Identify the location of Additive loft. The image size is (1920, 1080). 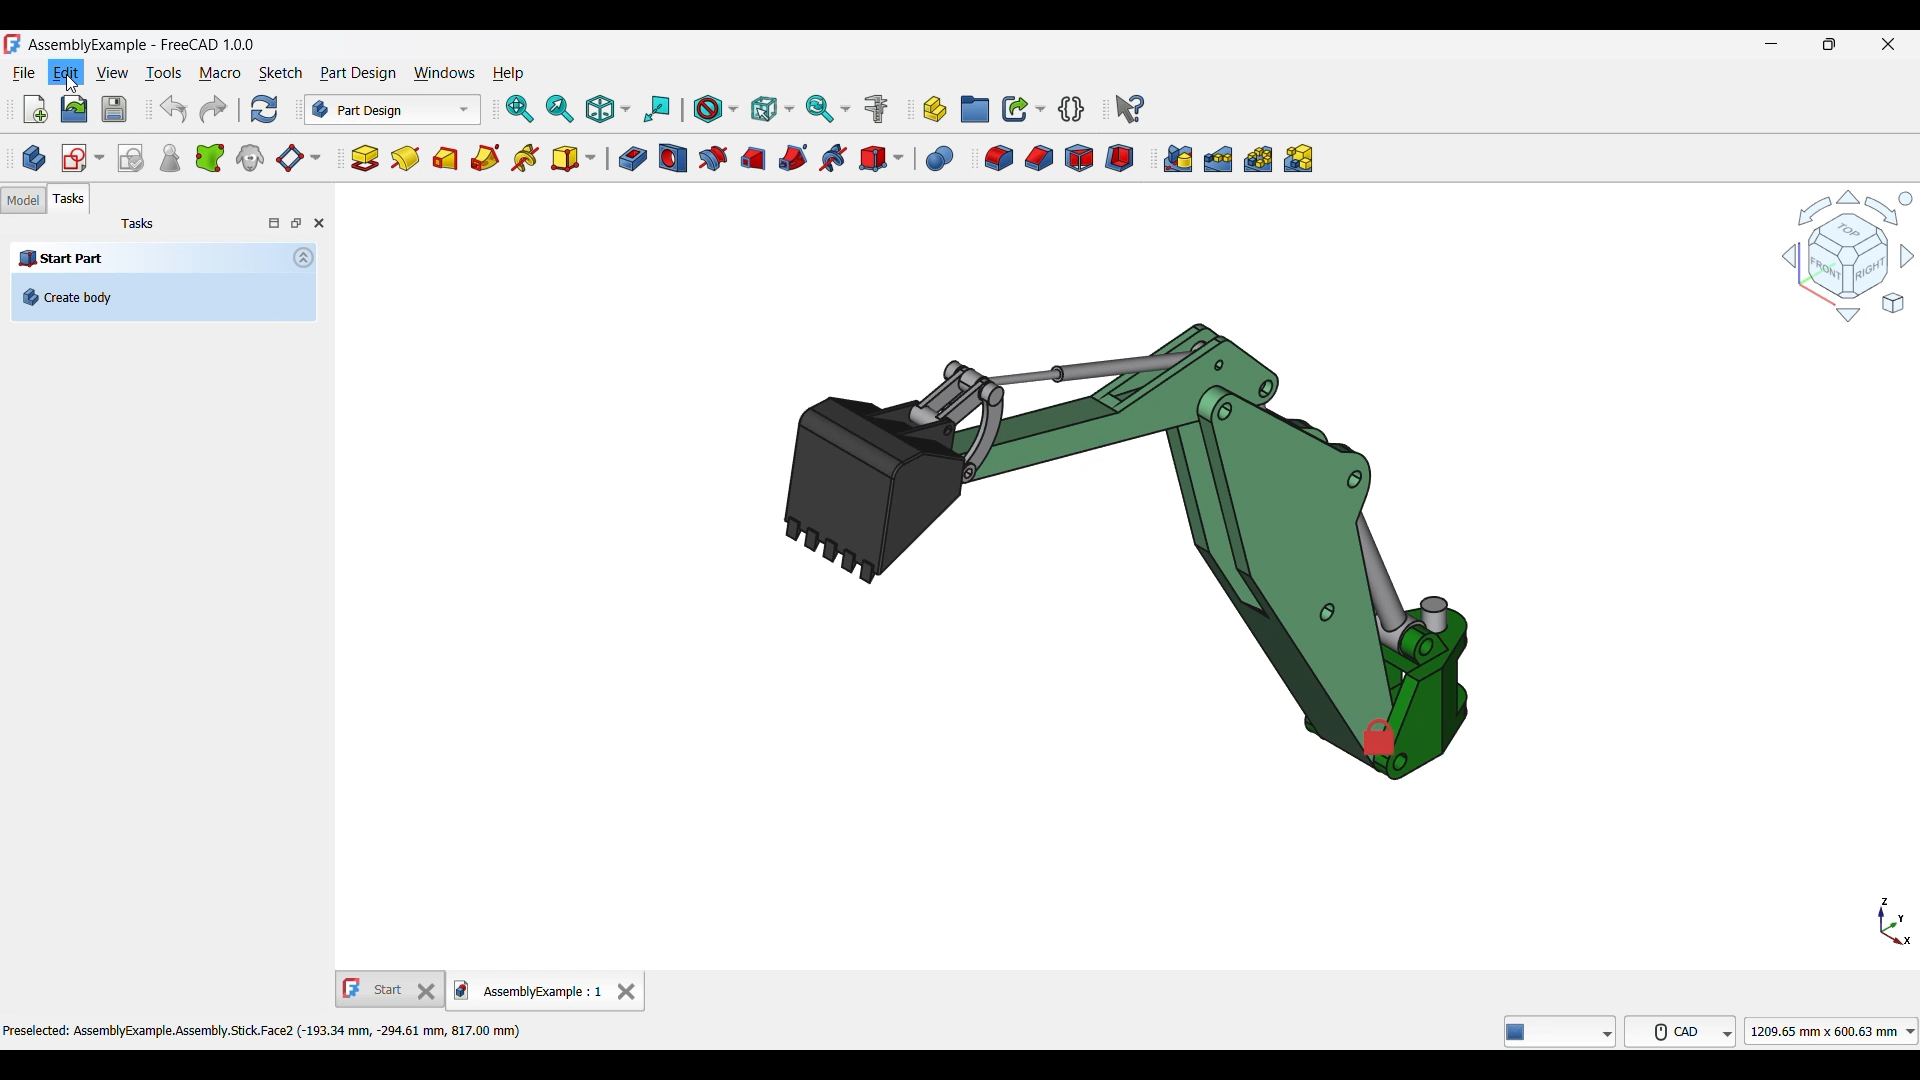
(445, 159).